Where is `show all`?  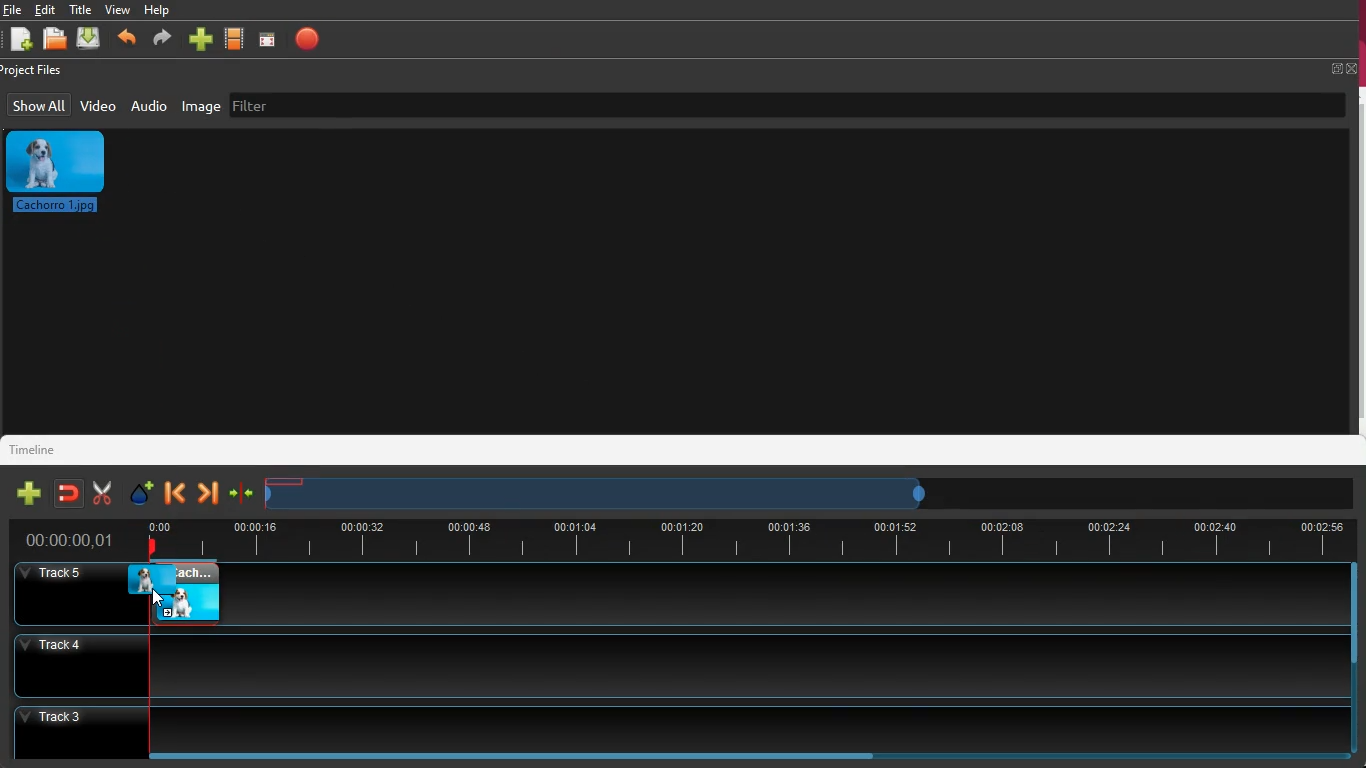 show all is located at coordinates (38, 105).